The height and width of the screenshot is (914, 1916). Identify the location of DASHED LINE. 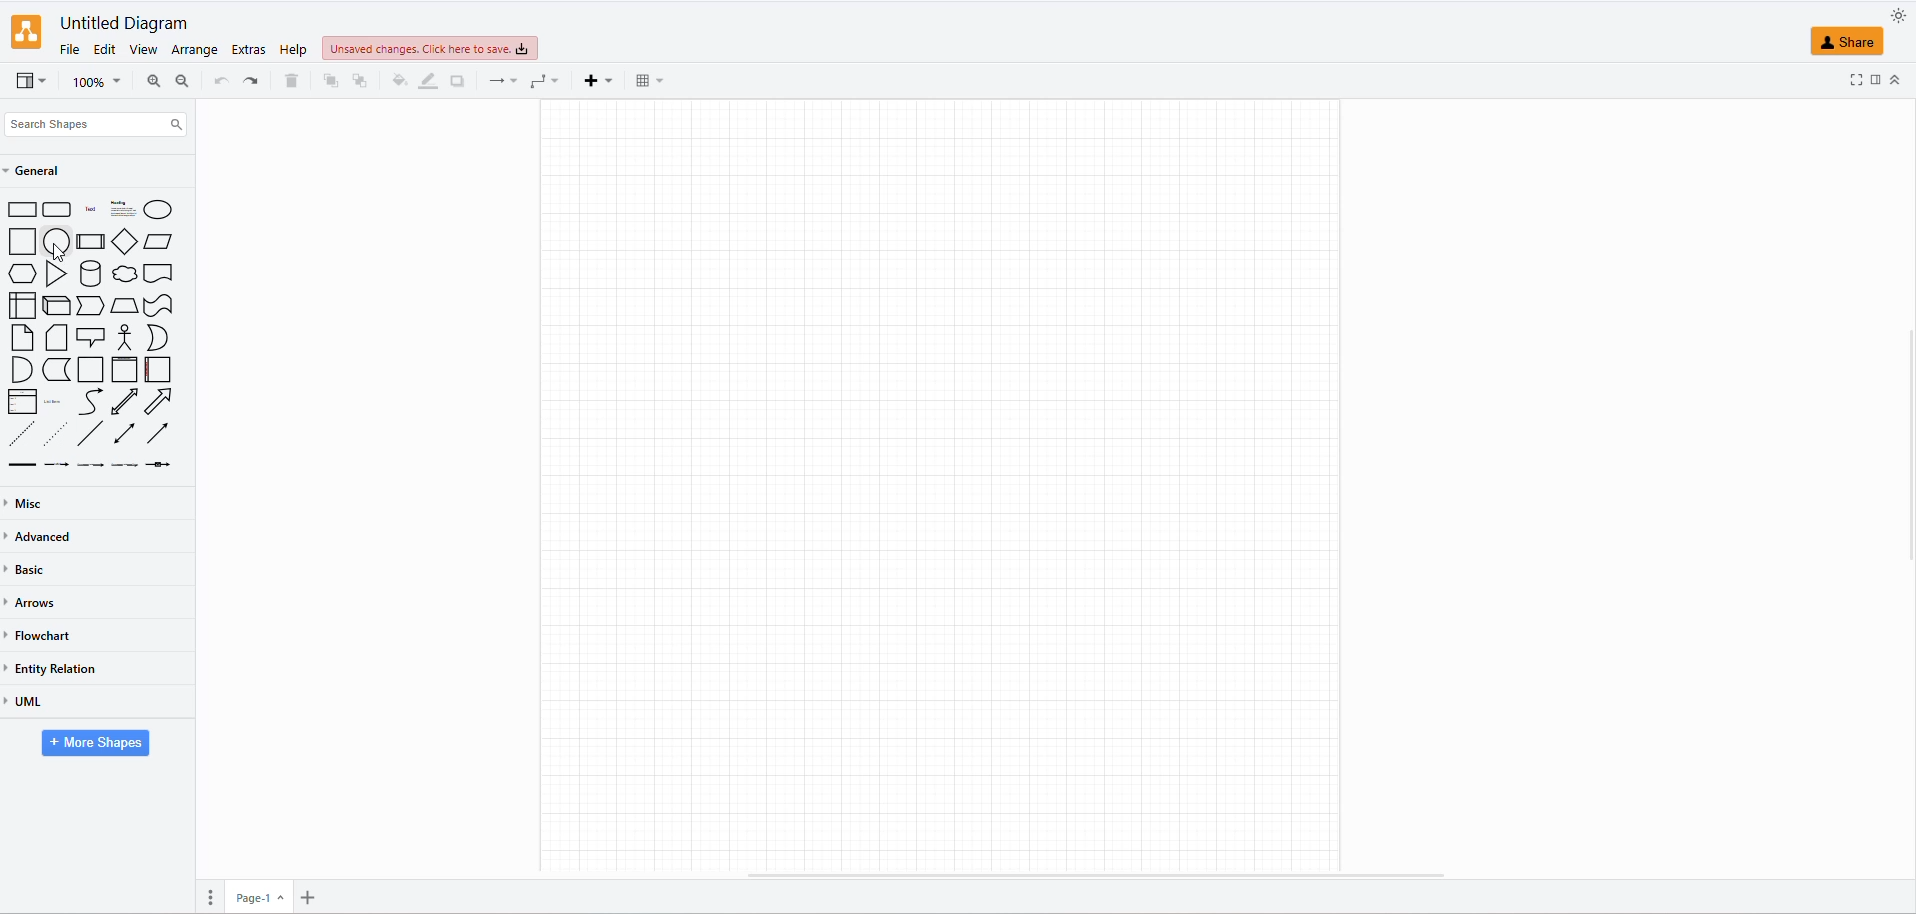
(18, 432).